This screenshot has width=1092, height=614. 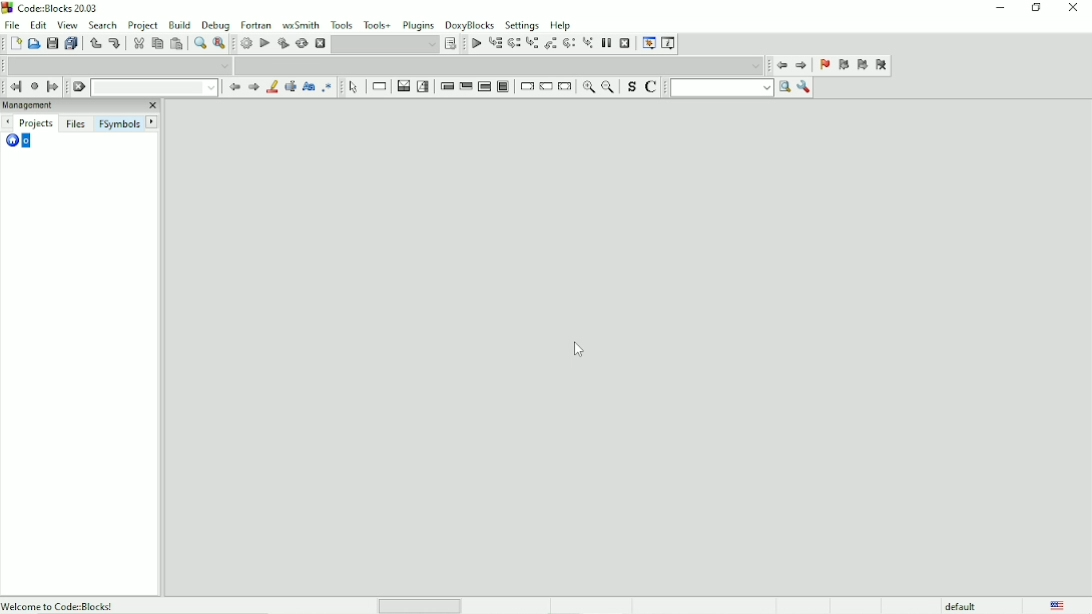 I want to click on Jump forward, so click(x=802, y=67).